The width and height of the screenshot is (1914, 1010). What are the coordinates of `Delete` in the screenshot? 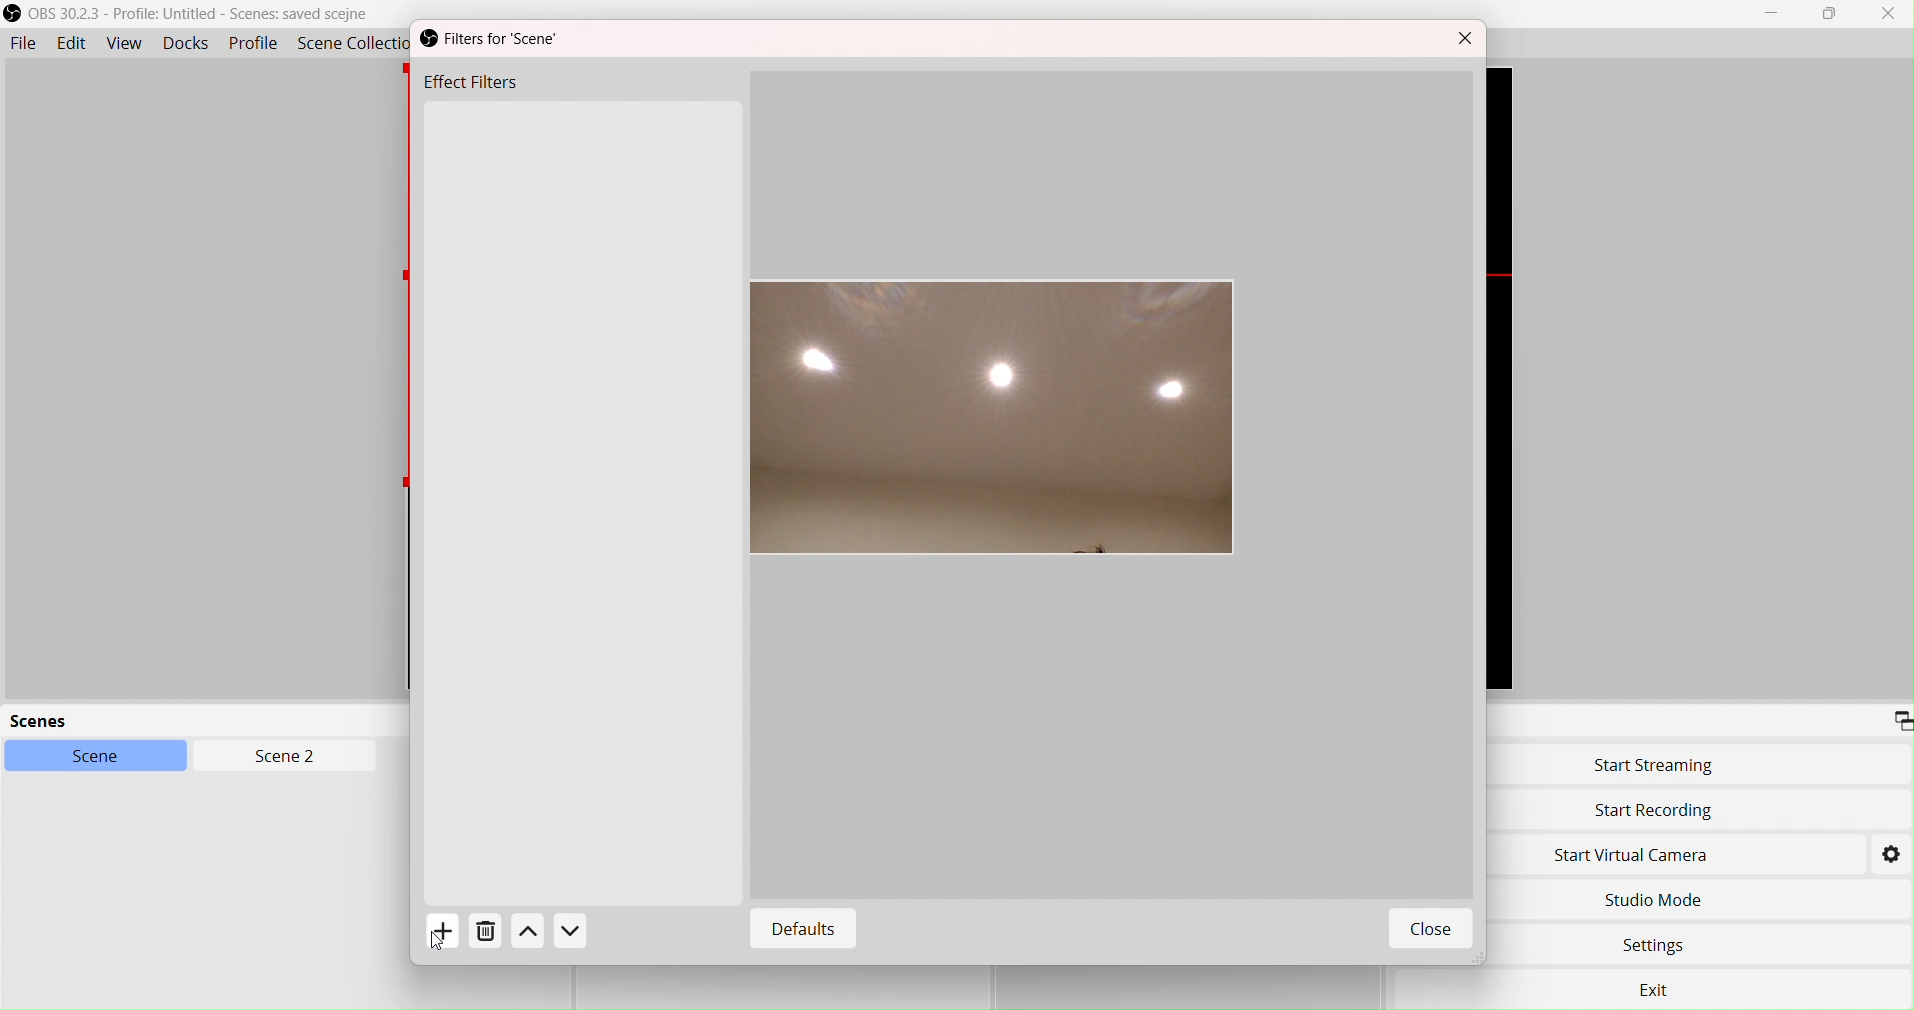 It's located at (486, 936).